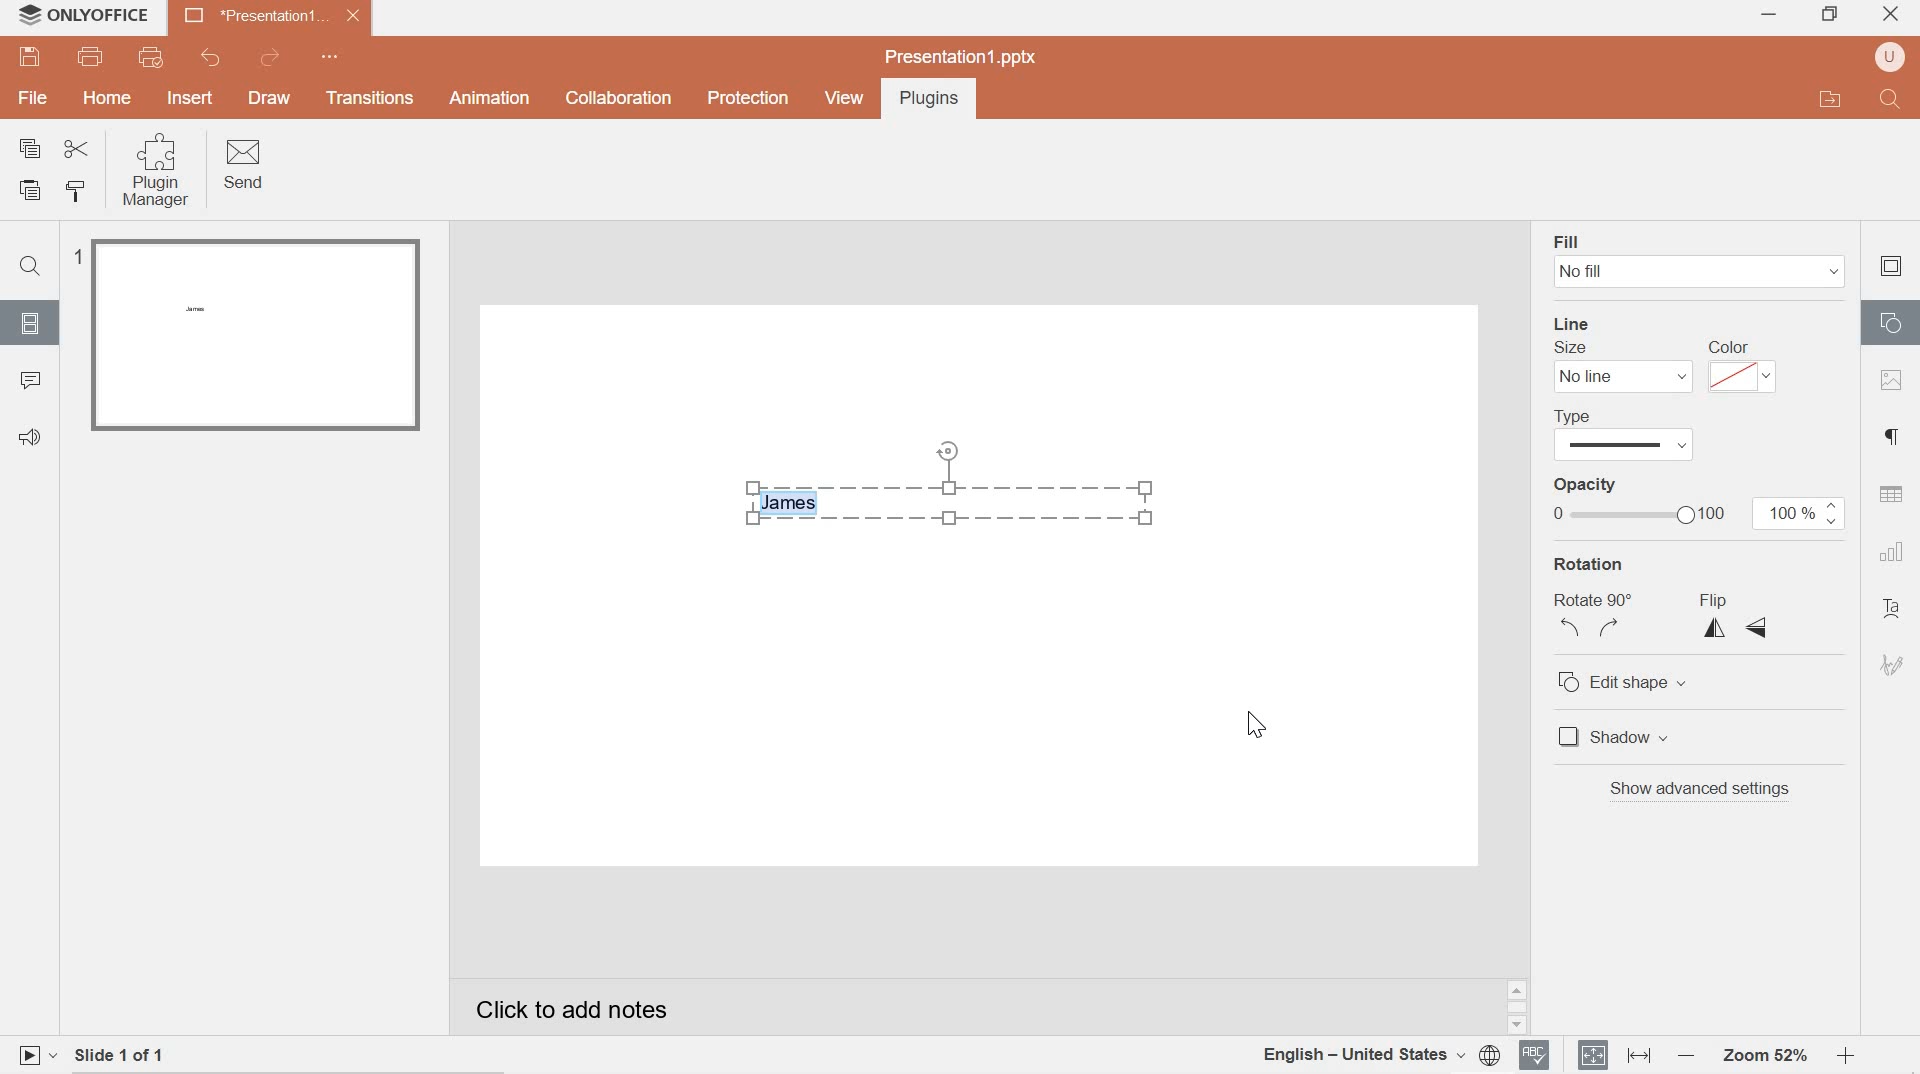  Describe the element at coordinates (1892, 494) in the screenshot. I see `table` at that location.